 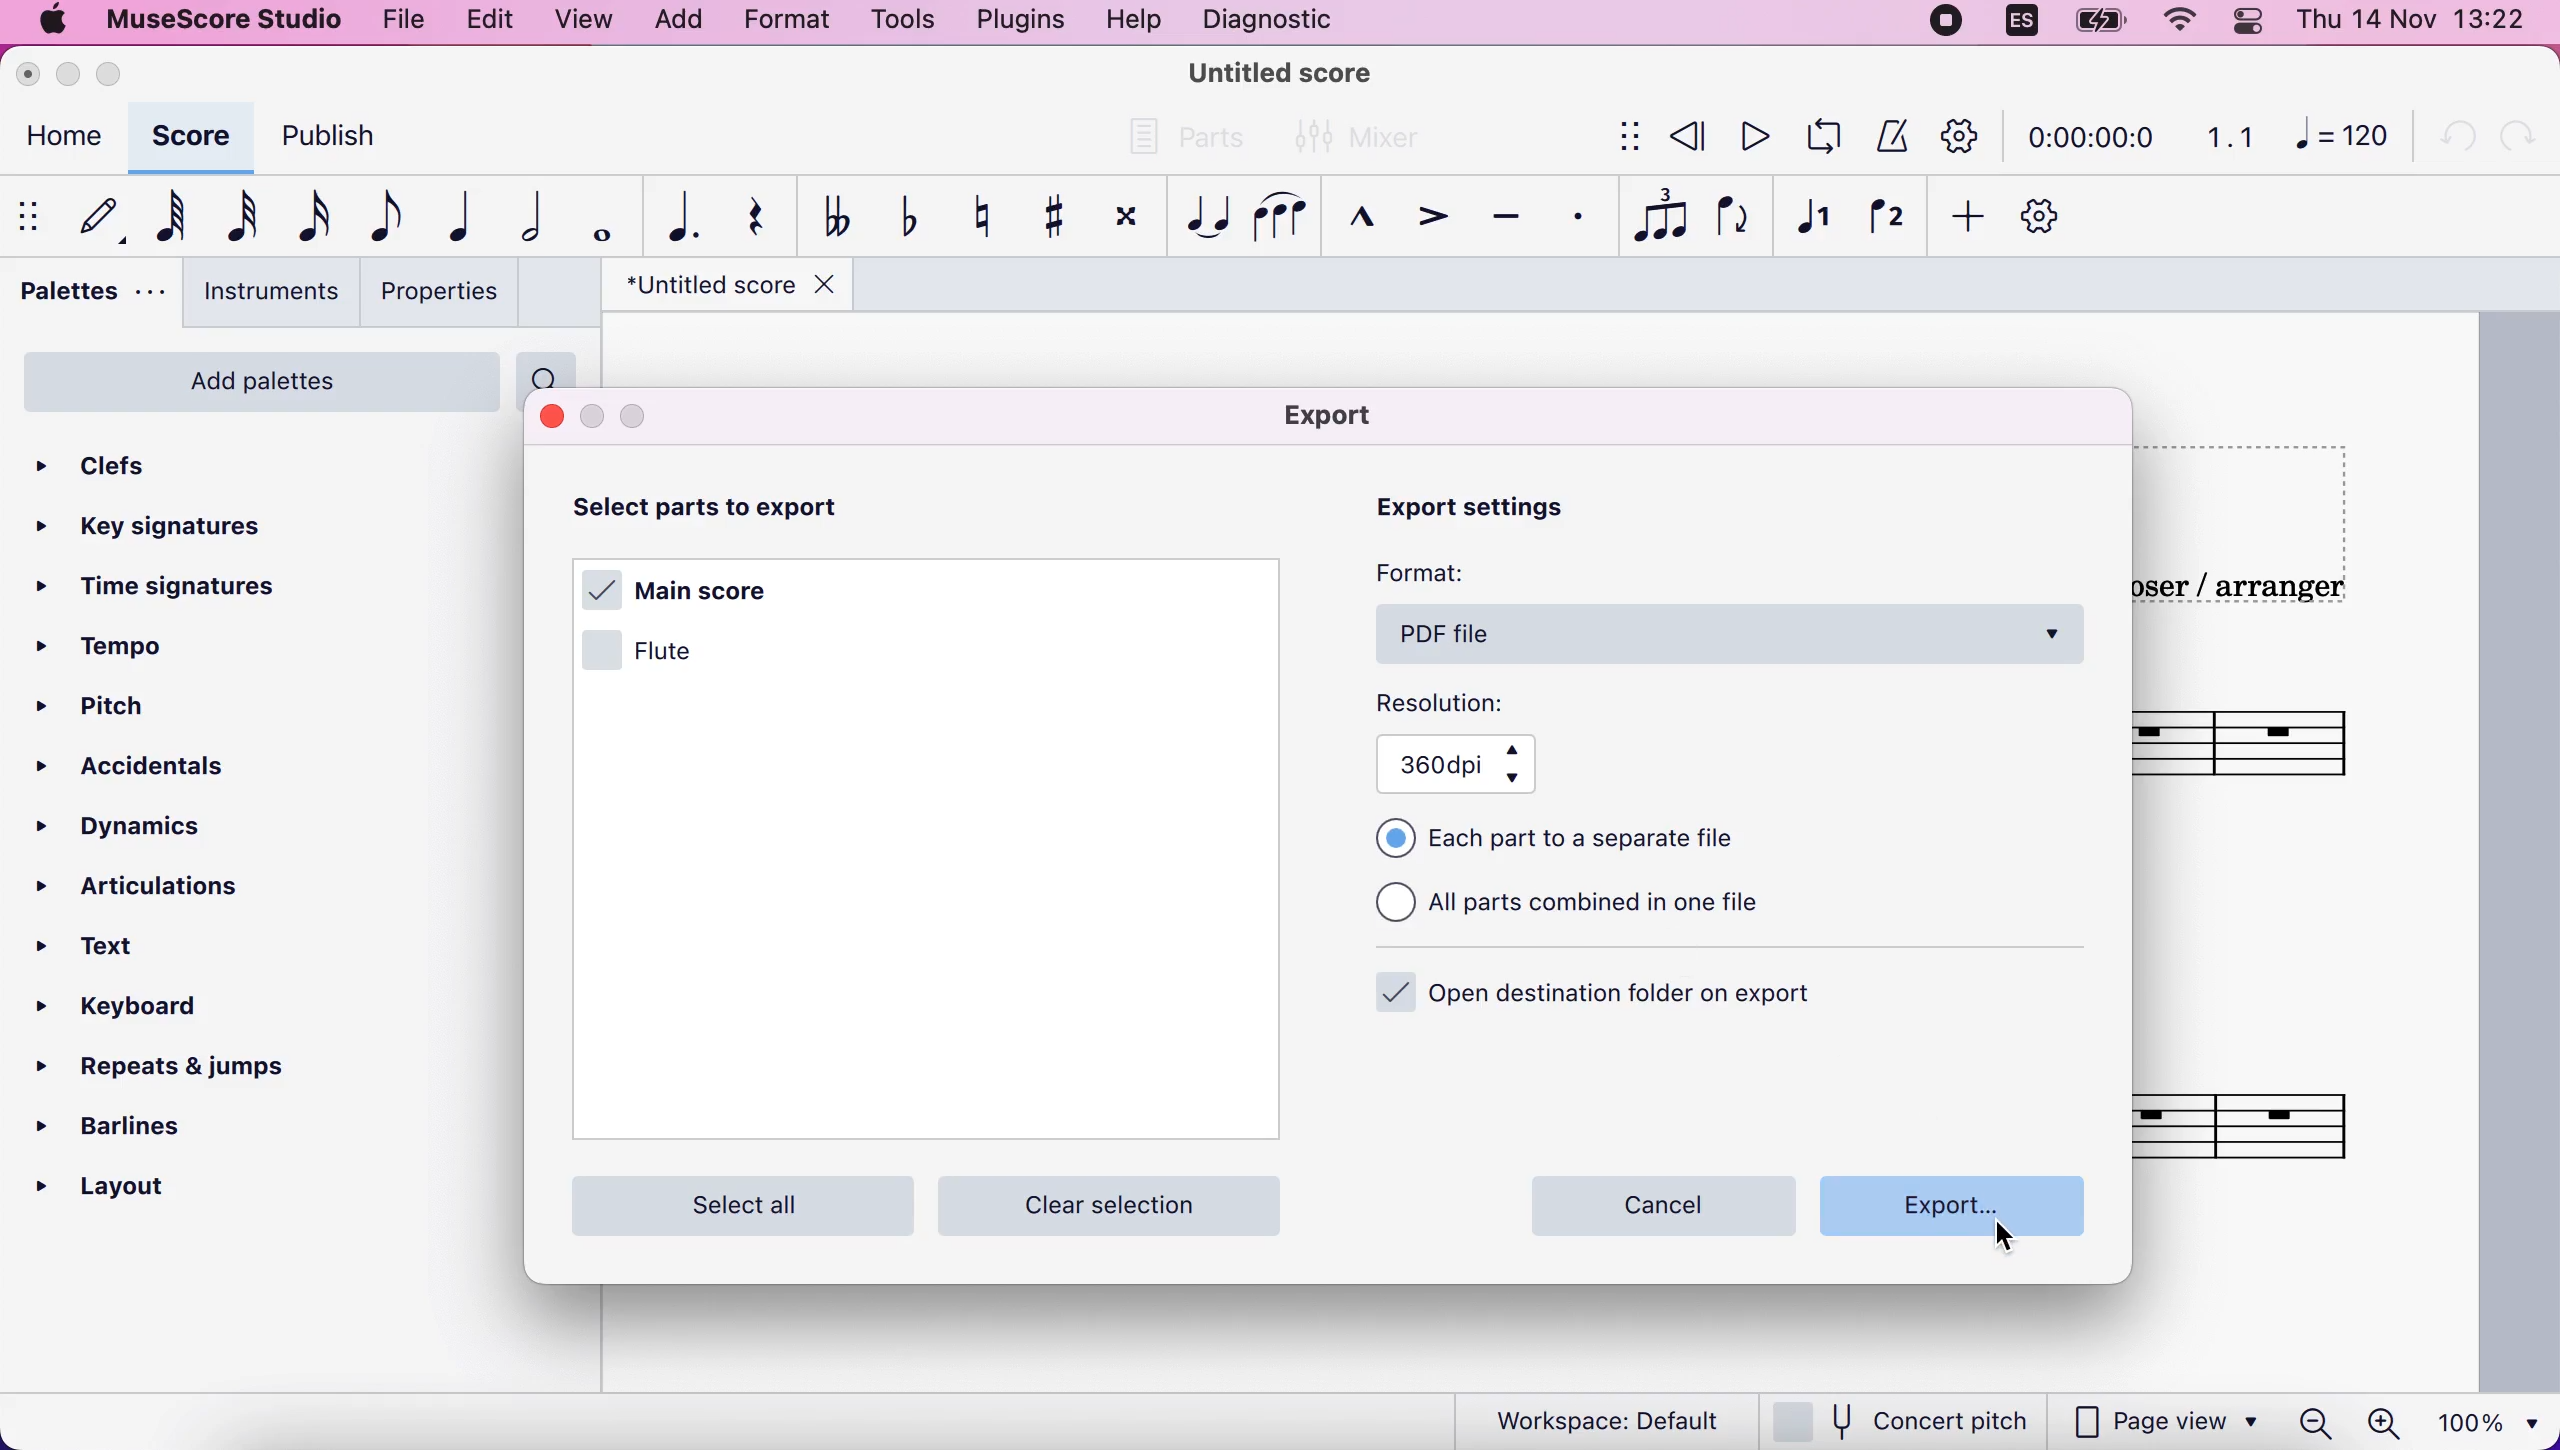 What do you see at coordinates (1368, 135) in the screenshot?
I see `mixer` at bounding box center [1368, 135].